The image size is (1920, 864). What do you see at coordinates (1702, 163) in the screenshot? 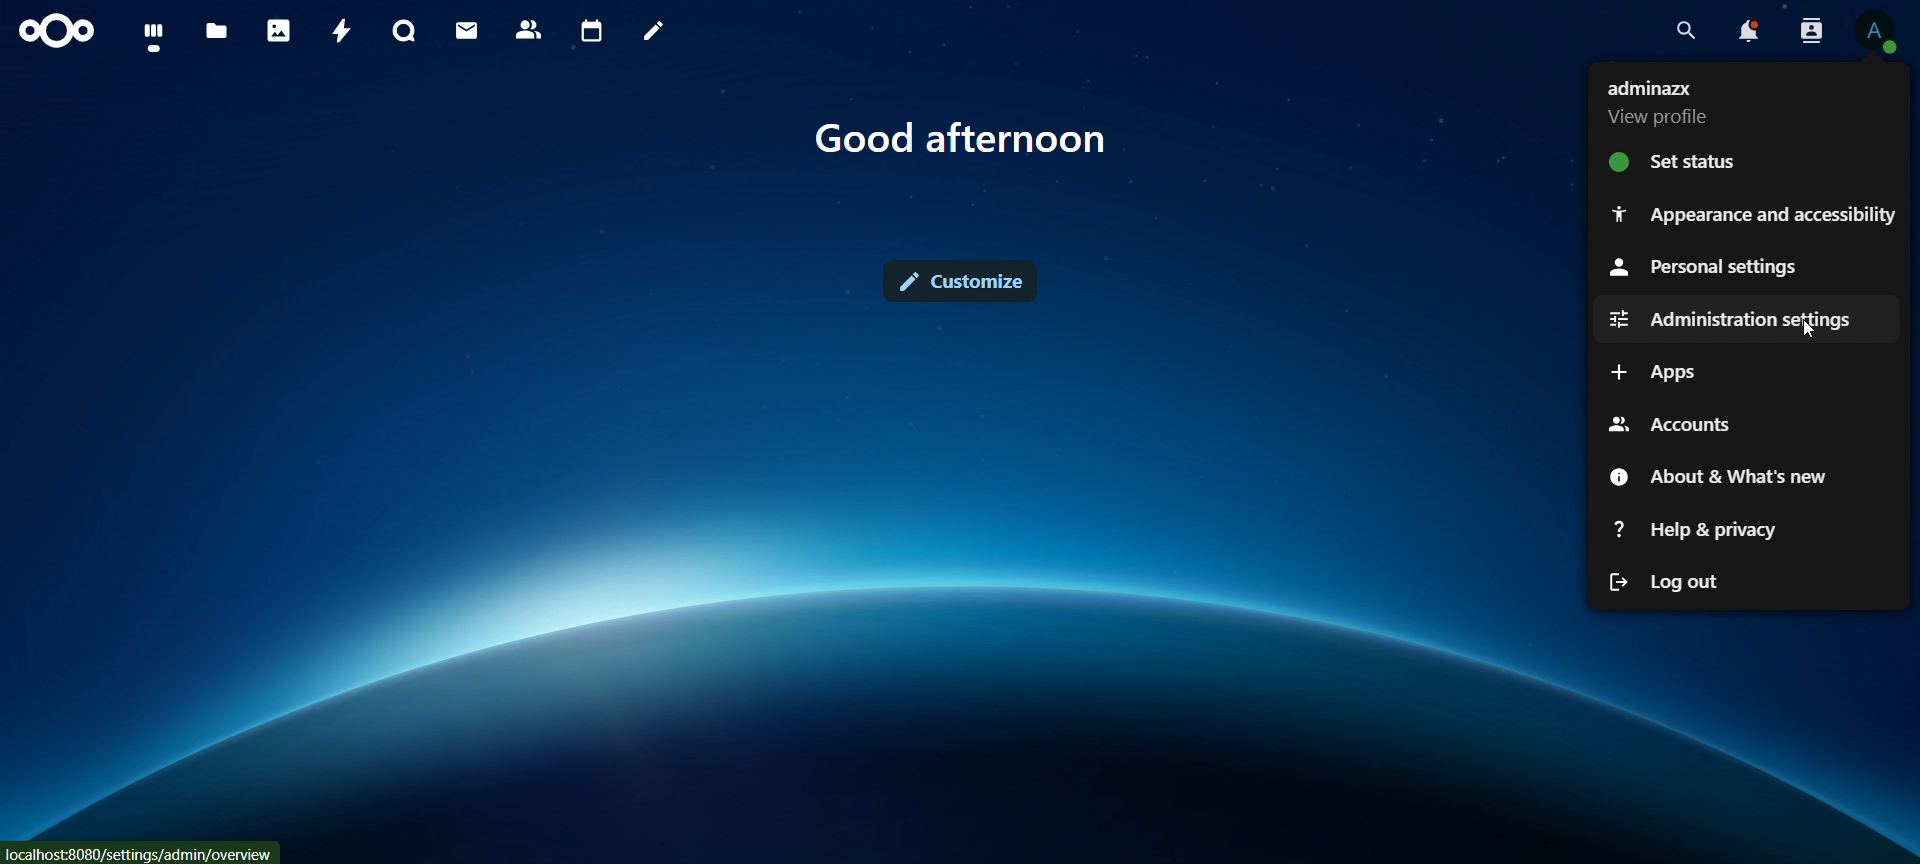
I see `set status` at bounding box center [1702, 163].